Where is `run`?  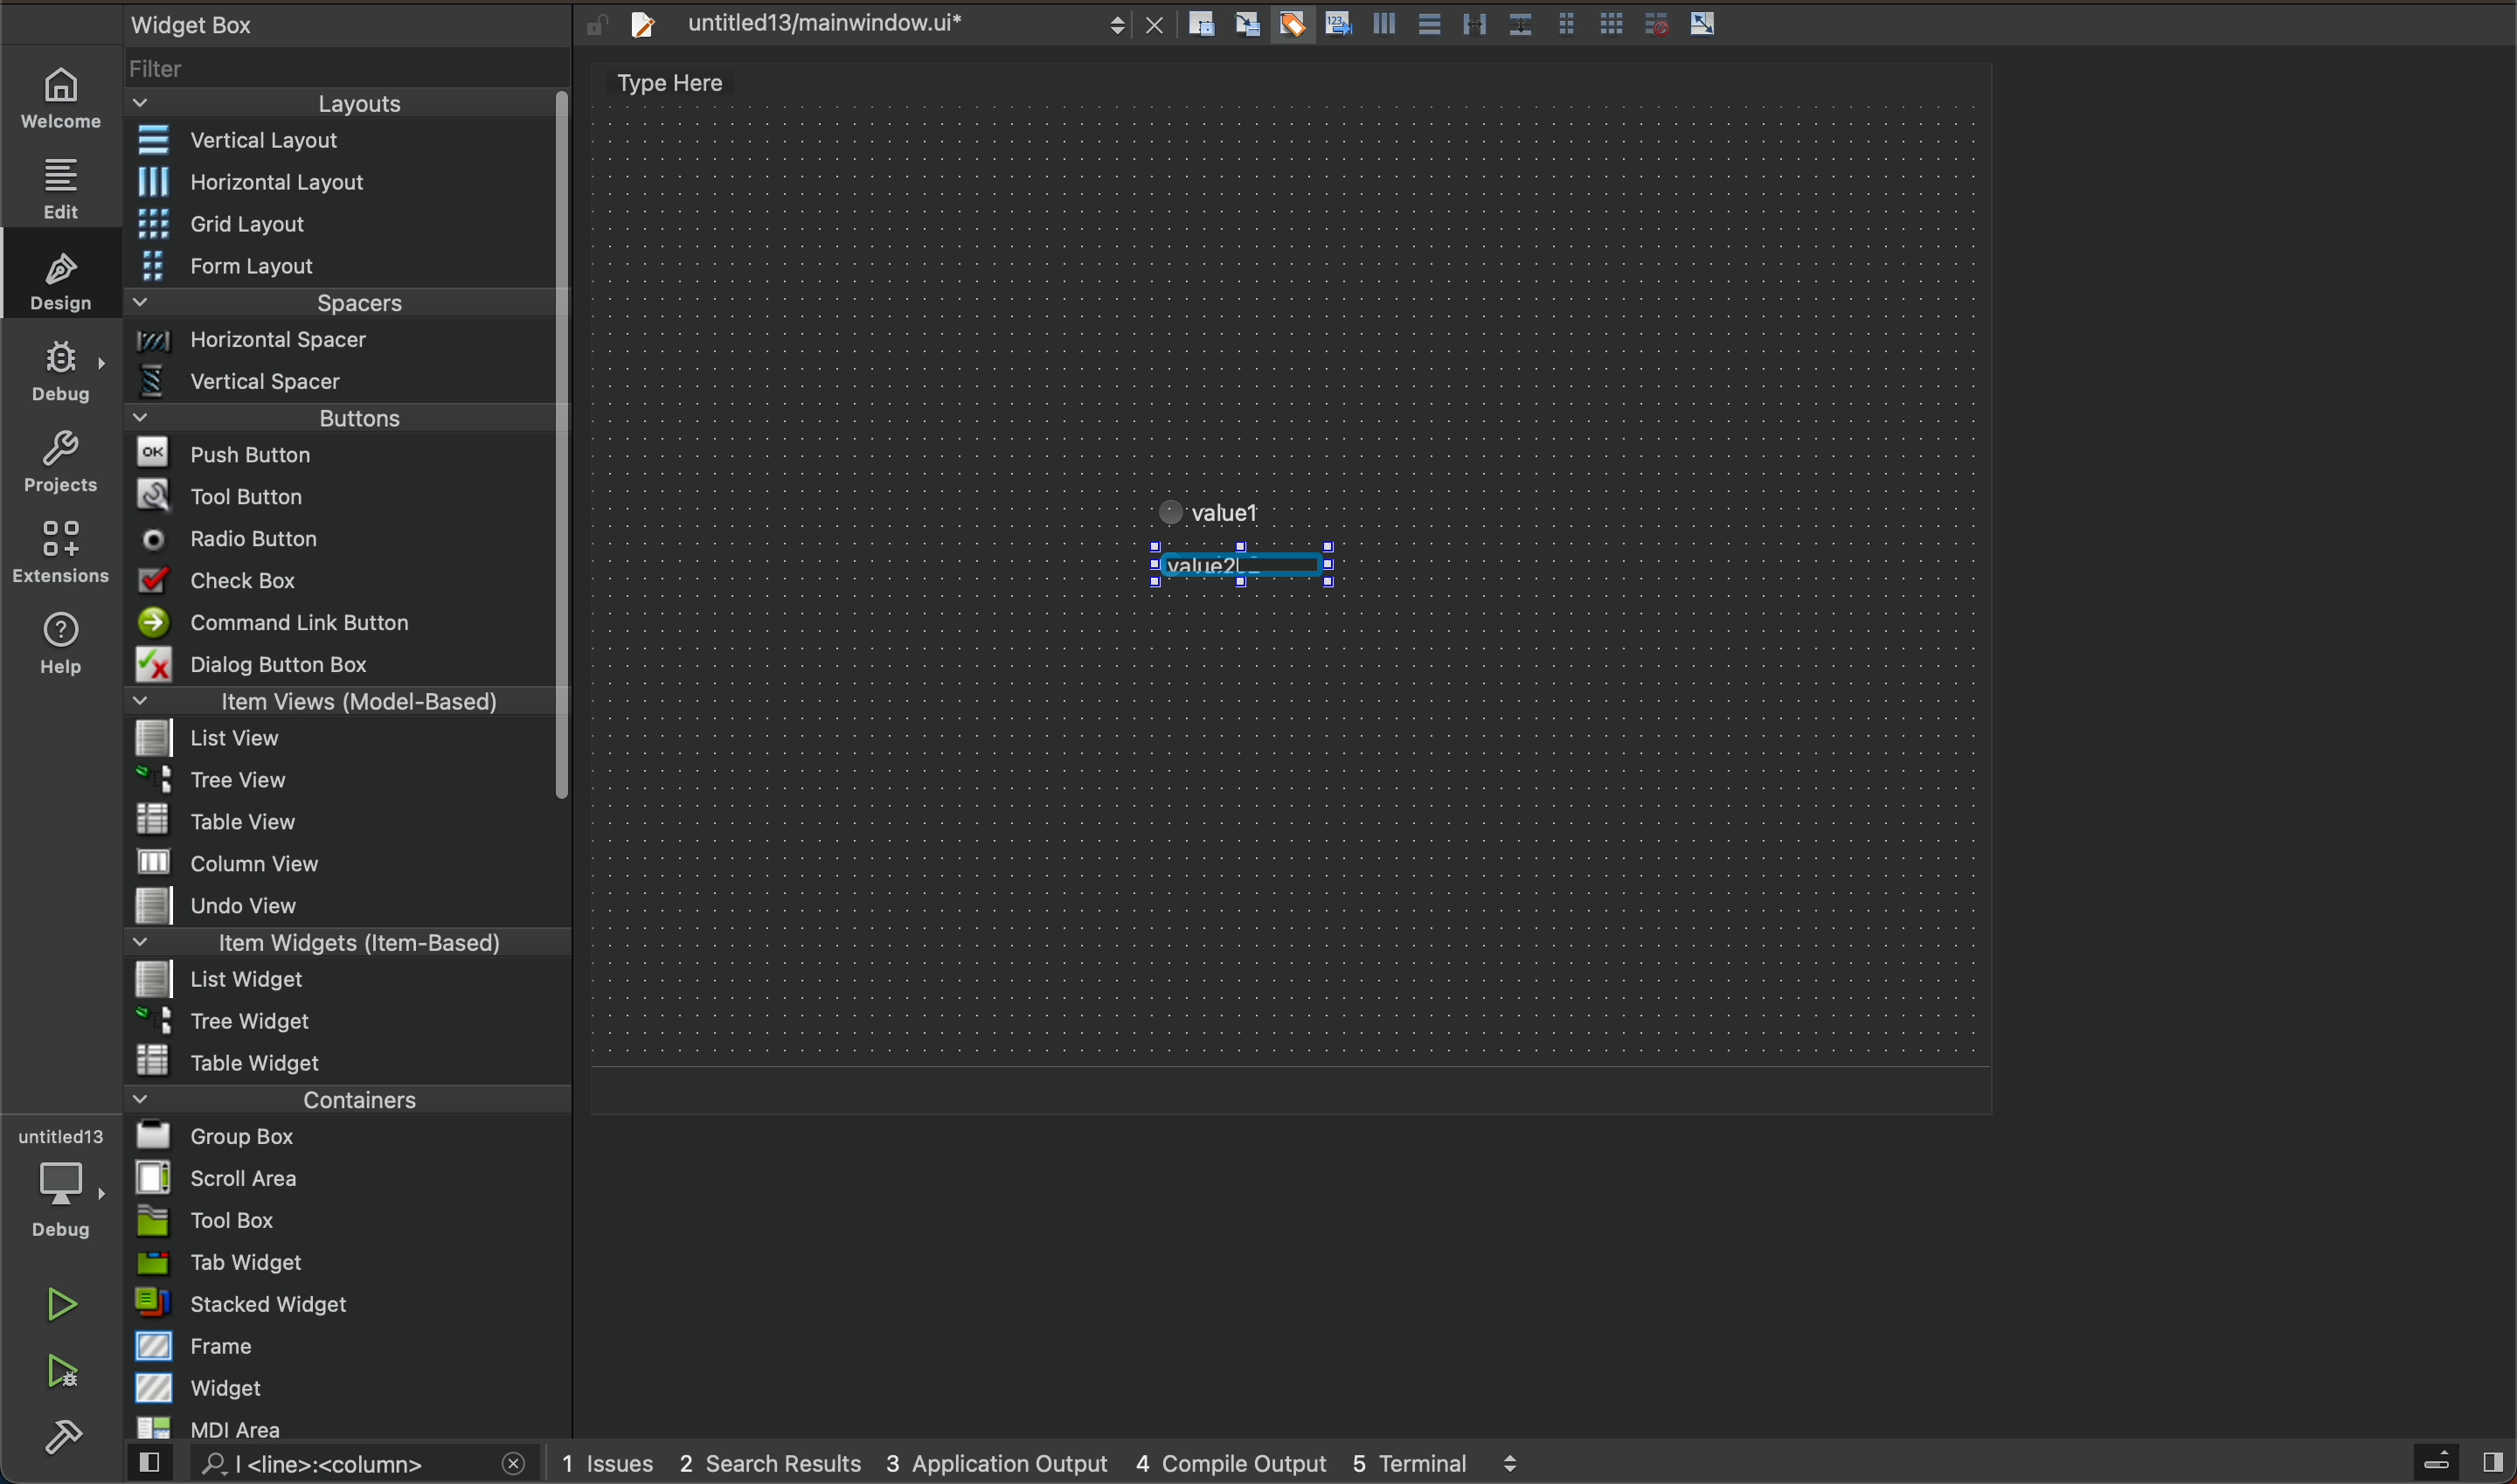 run is located at coordinates (65, 1304).